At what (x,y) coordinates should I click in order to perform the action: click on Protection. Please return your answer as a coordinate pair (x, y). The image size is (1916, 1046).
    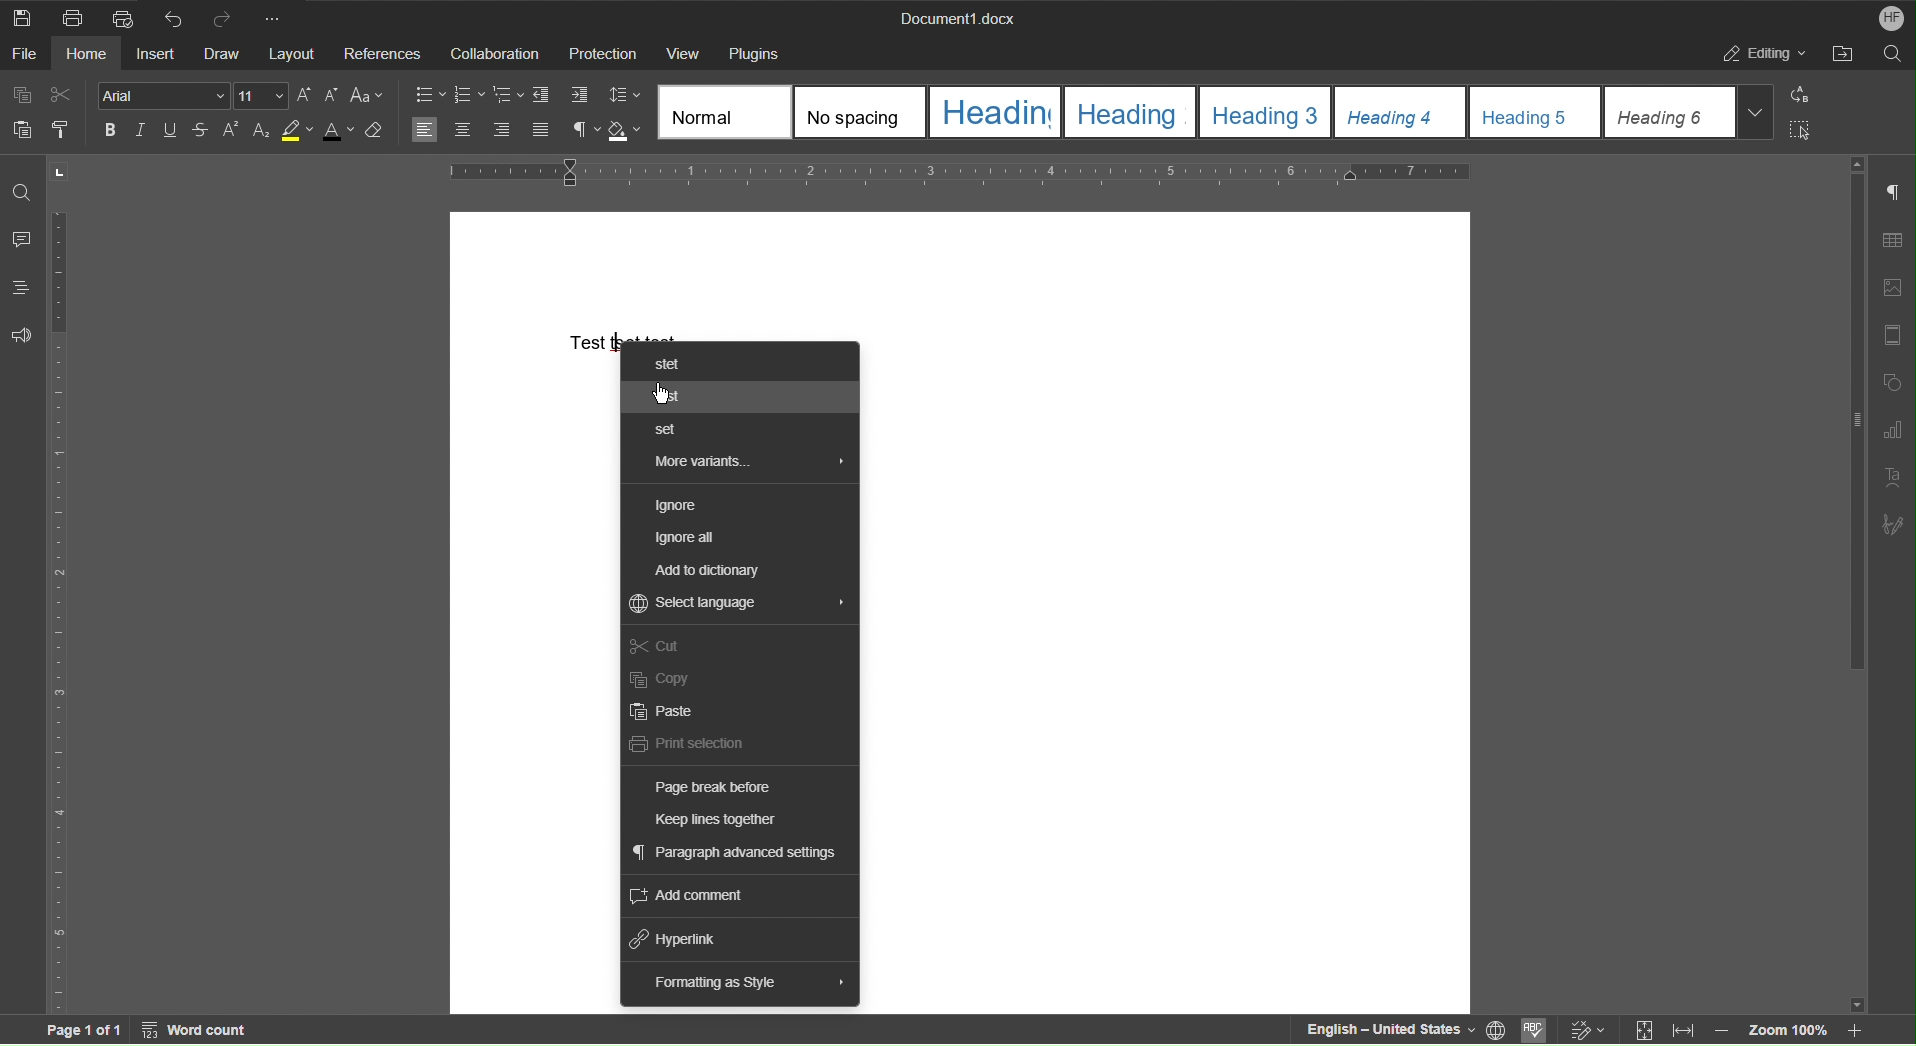
    Looking at the image, I should click on (602, 51).